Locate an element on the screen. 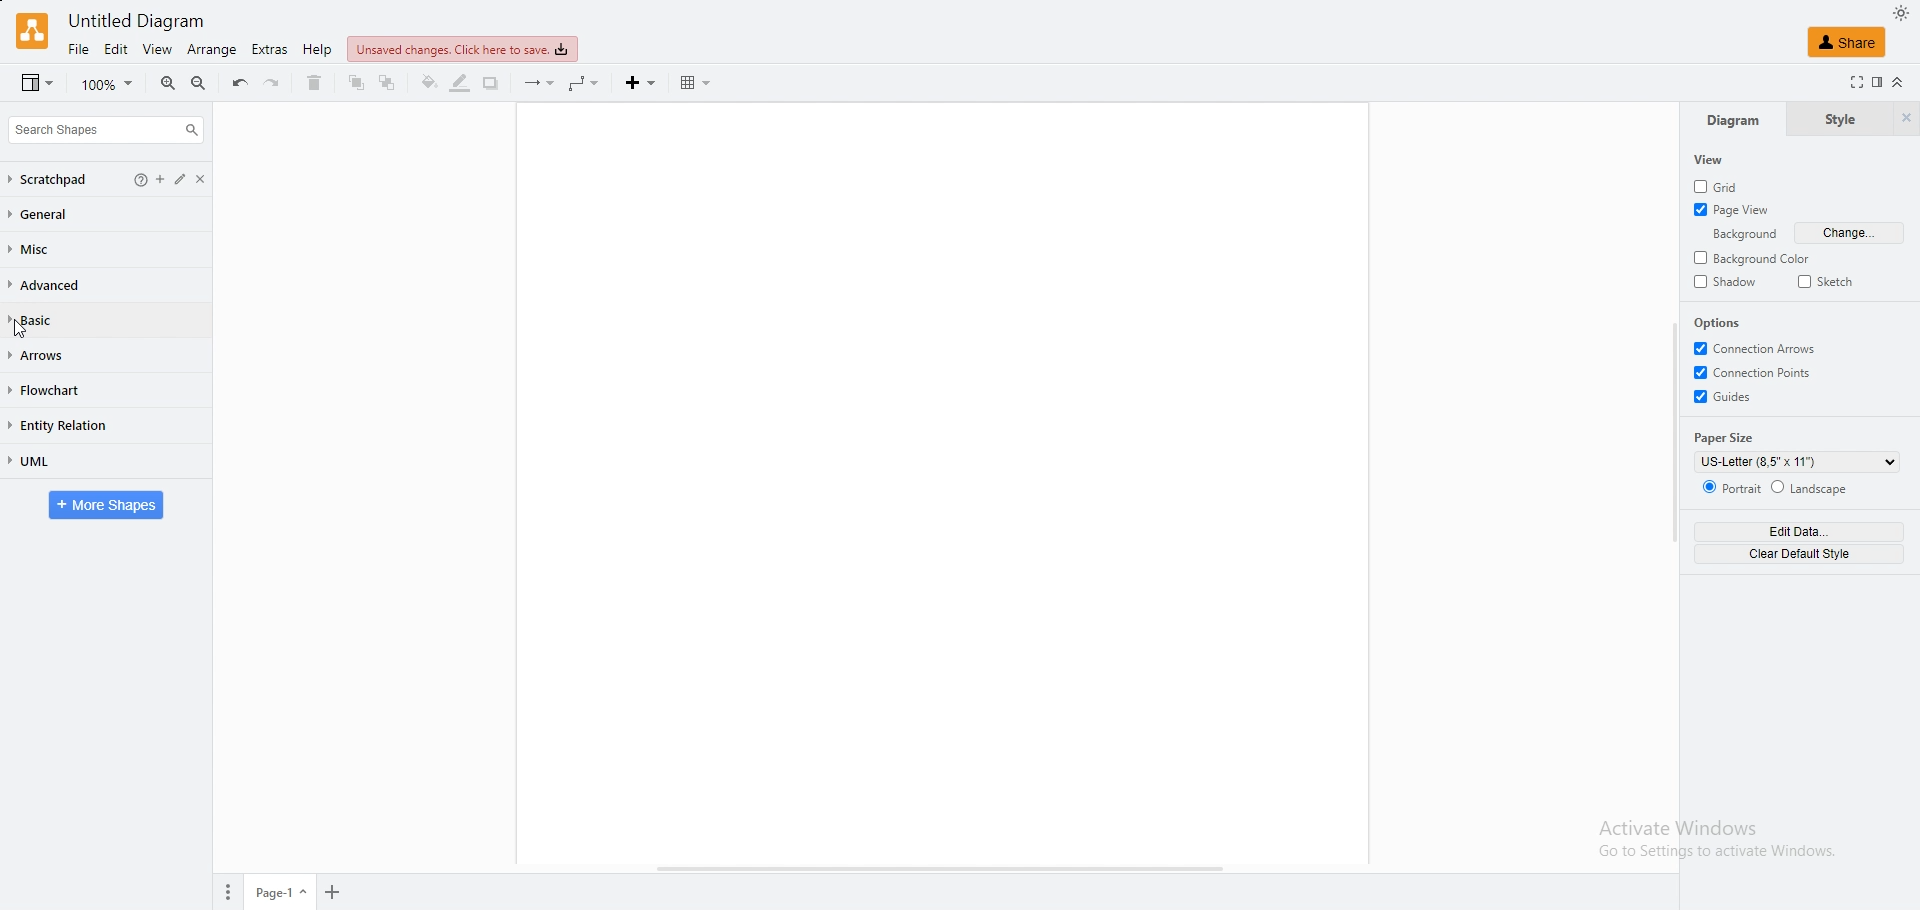 This screenshot has width=1920, height=910. uml is located at coordinates (50, 461).